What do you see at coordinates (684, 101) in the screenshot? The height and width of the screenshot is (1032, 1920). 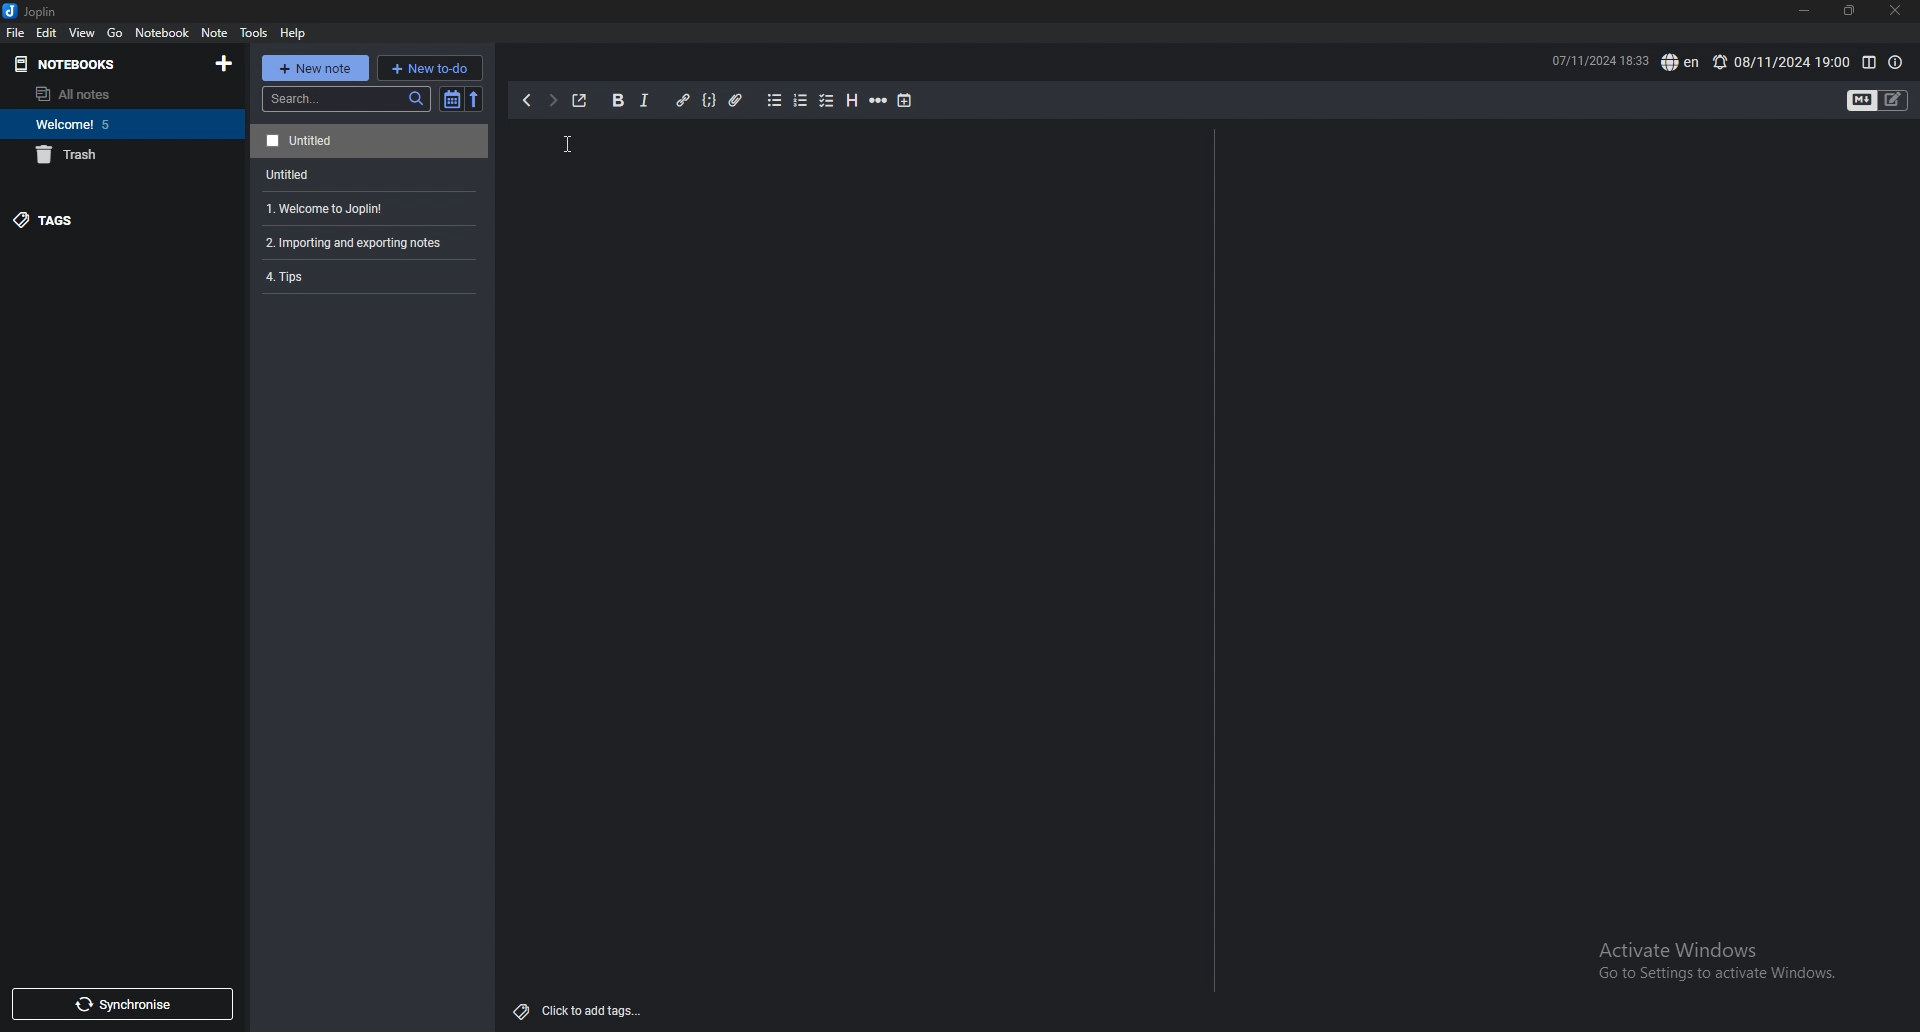 I see `hyperlink` at bounding box center [684, 101].